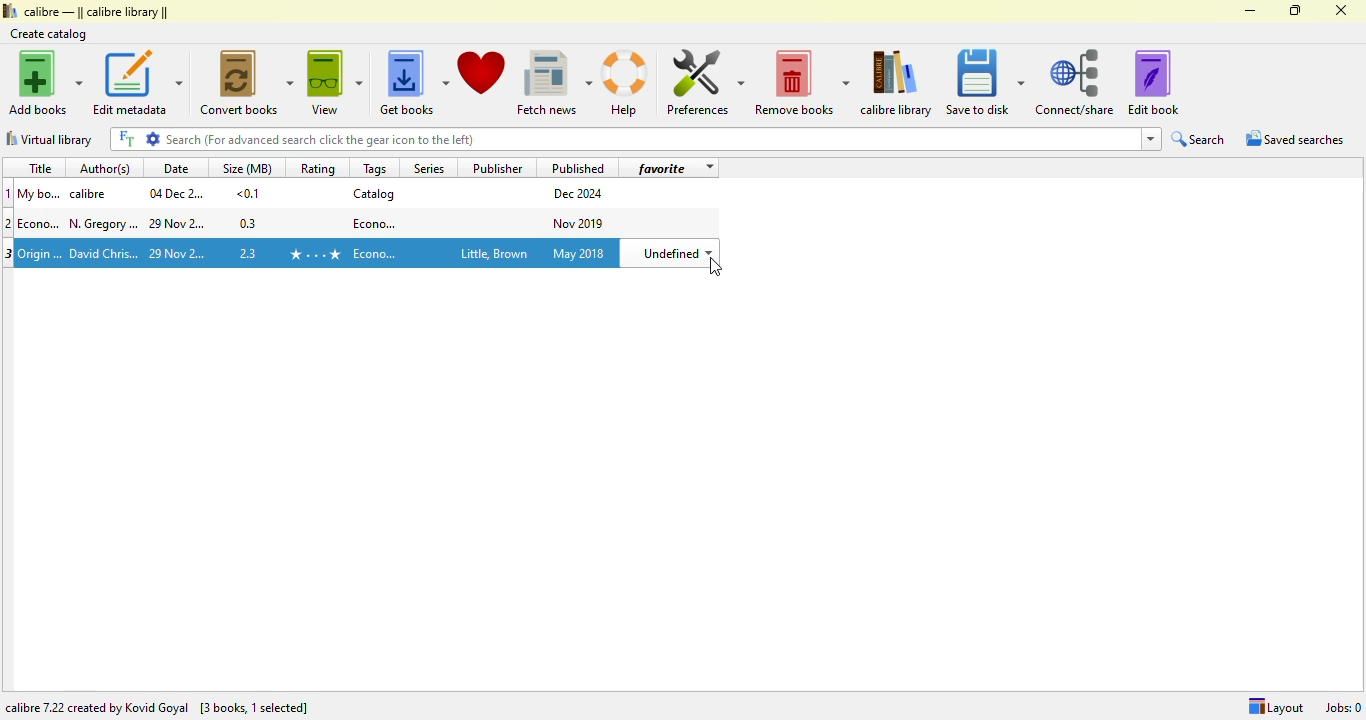  What do you see at coordinates (255, 709) in the screenshot?
I see `[ 3 books, 1 selected]` at bounding box center [255, 709].